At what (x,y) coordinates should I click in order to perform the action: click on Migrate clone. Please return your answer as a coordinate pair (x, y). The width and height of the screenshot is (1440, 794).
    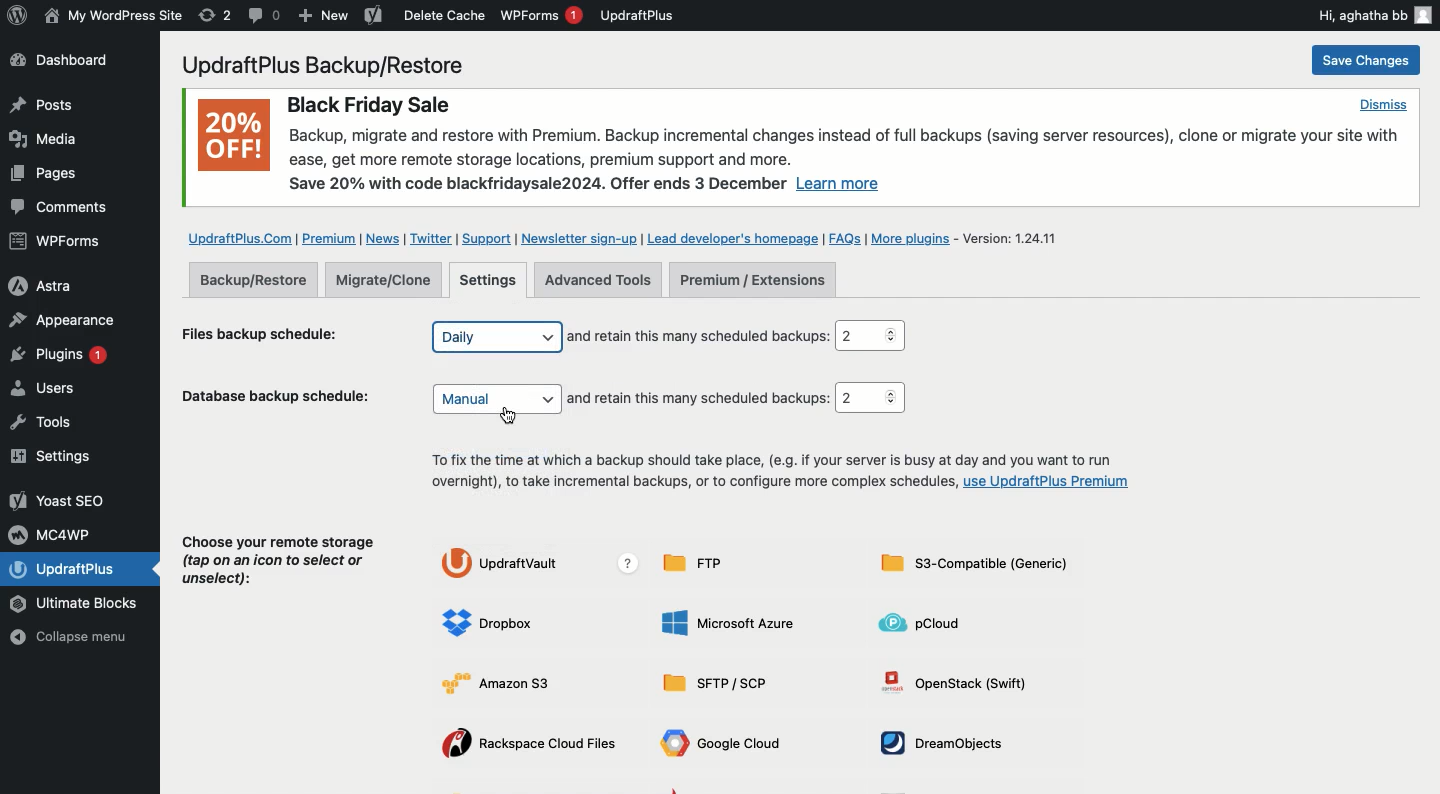
    Looking at the image, I should click on (389, 281).